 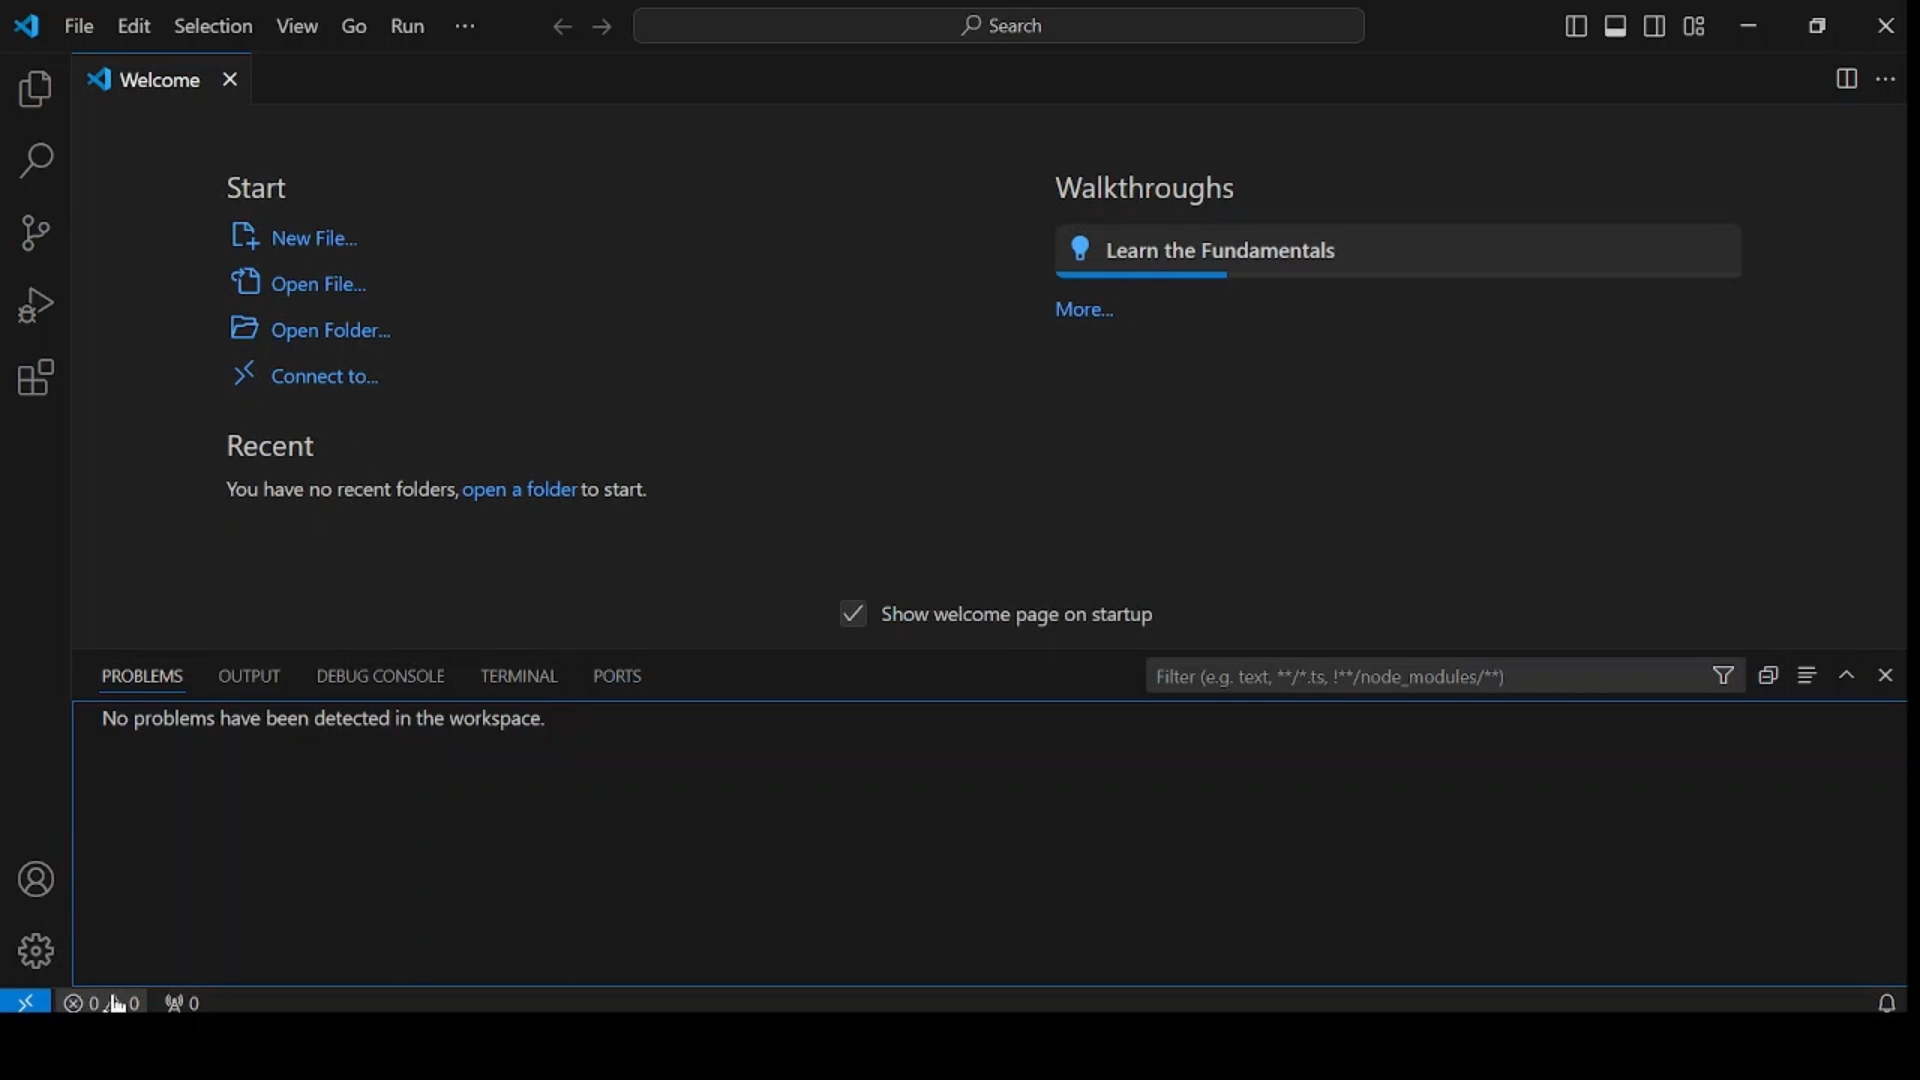 What do you see at coordinates (1821, 26) in the screenshot?
I see `restore down` at bounding box center [1821, 26].